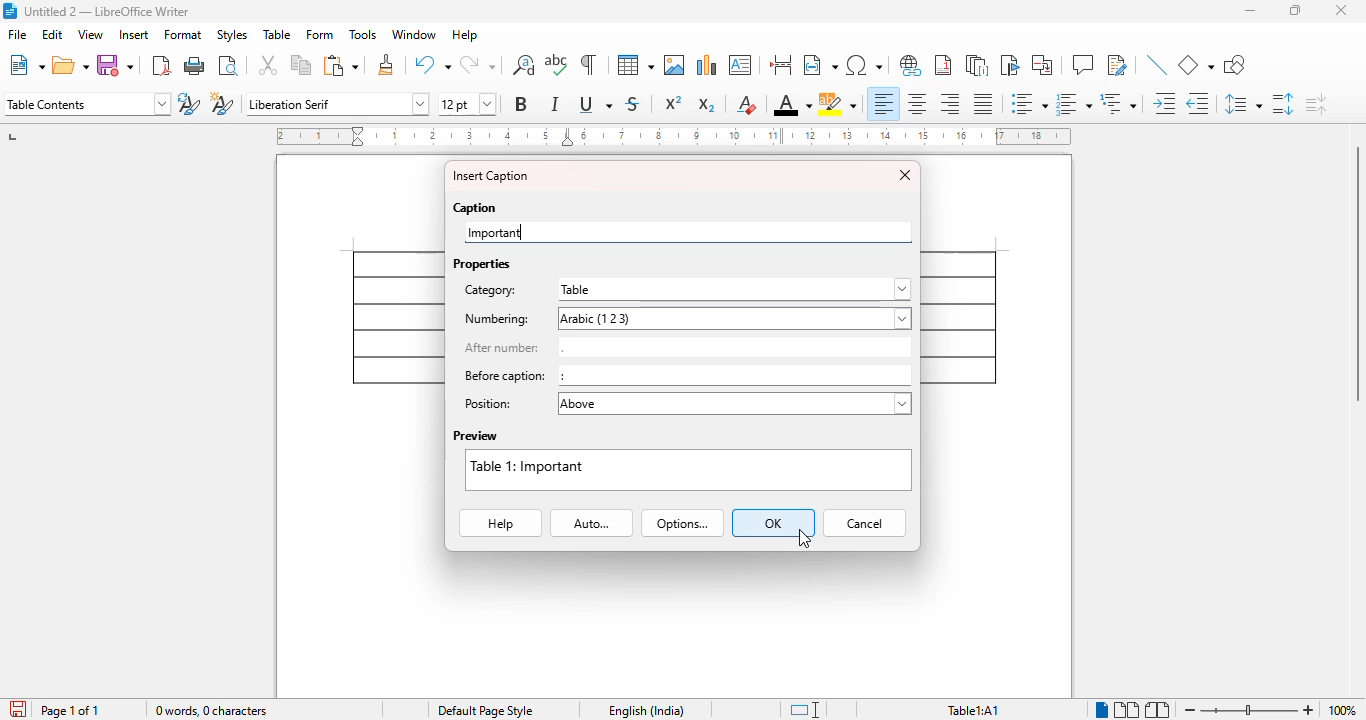  What do you see at coordinates (747, 104) in the screenshot?
I see `clear direct formatting` at bounding box center [747, 104].